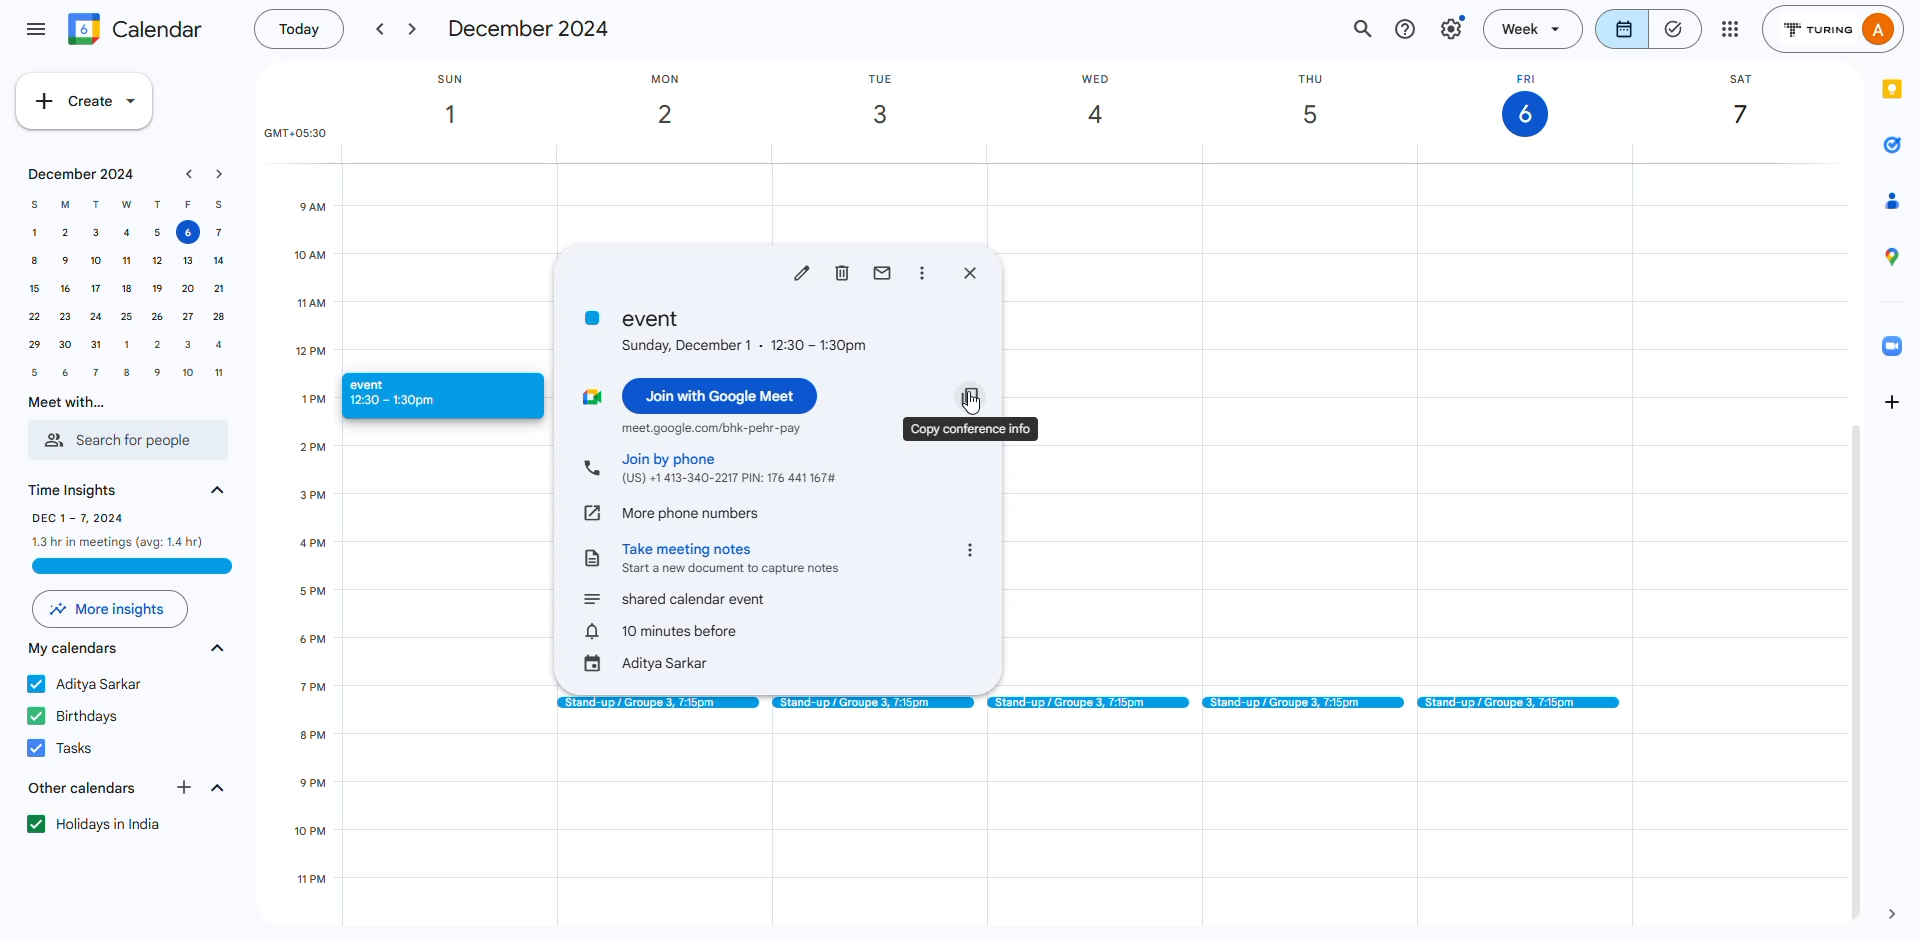 This screenshot has height=940, width=1920. Describe the element at coordinates (66, 206) in the screenshot. I see `M` at that location.